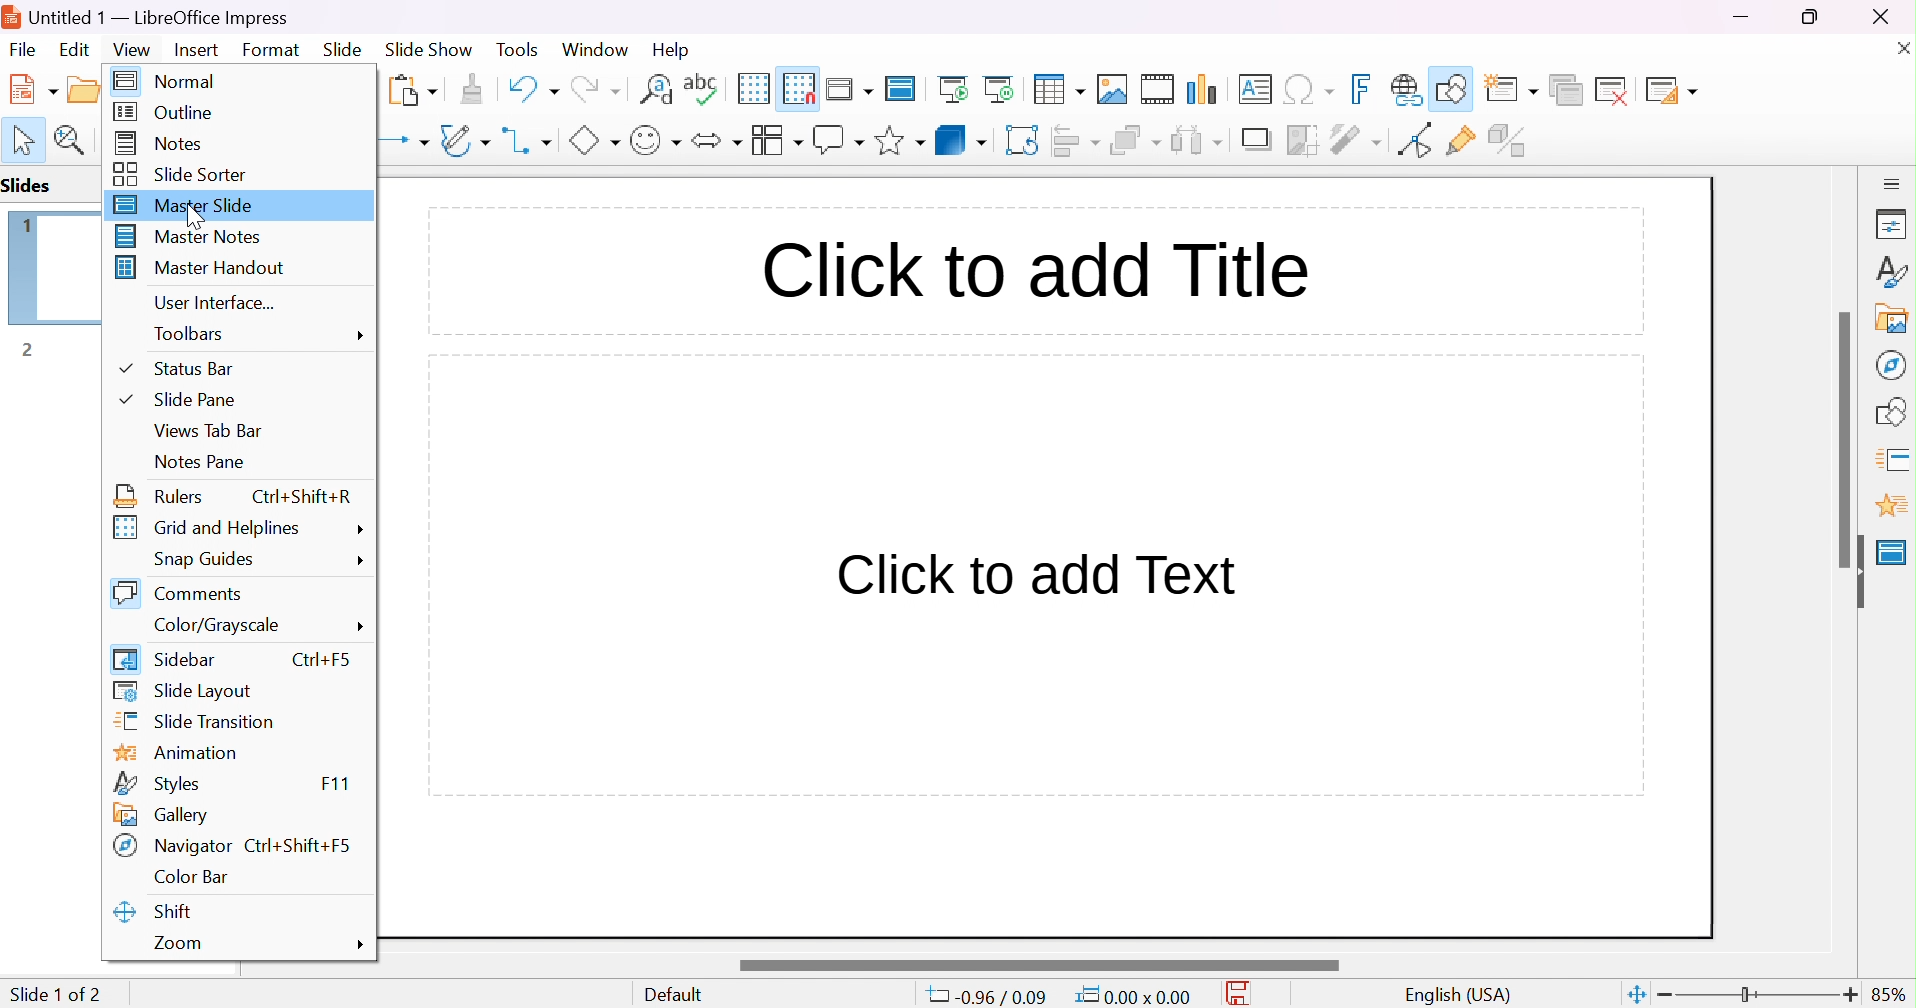  Describe the element at coordinates (1744, 17) in the screenshot. I see `minimize` at that location.